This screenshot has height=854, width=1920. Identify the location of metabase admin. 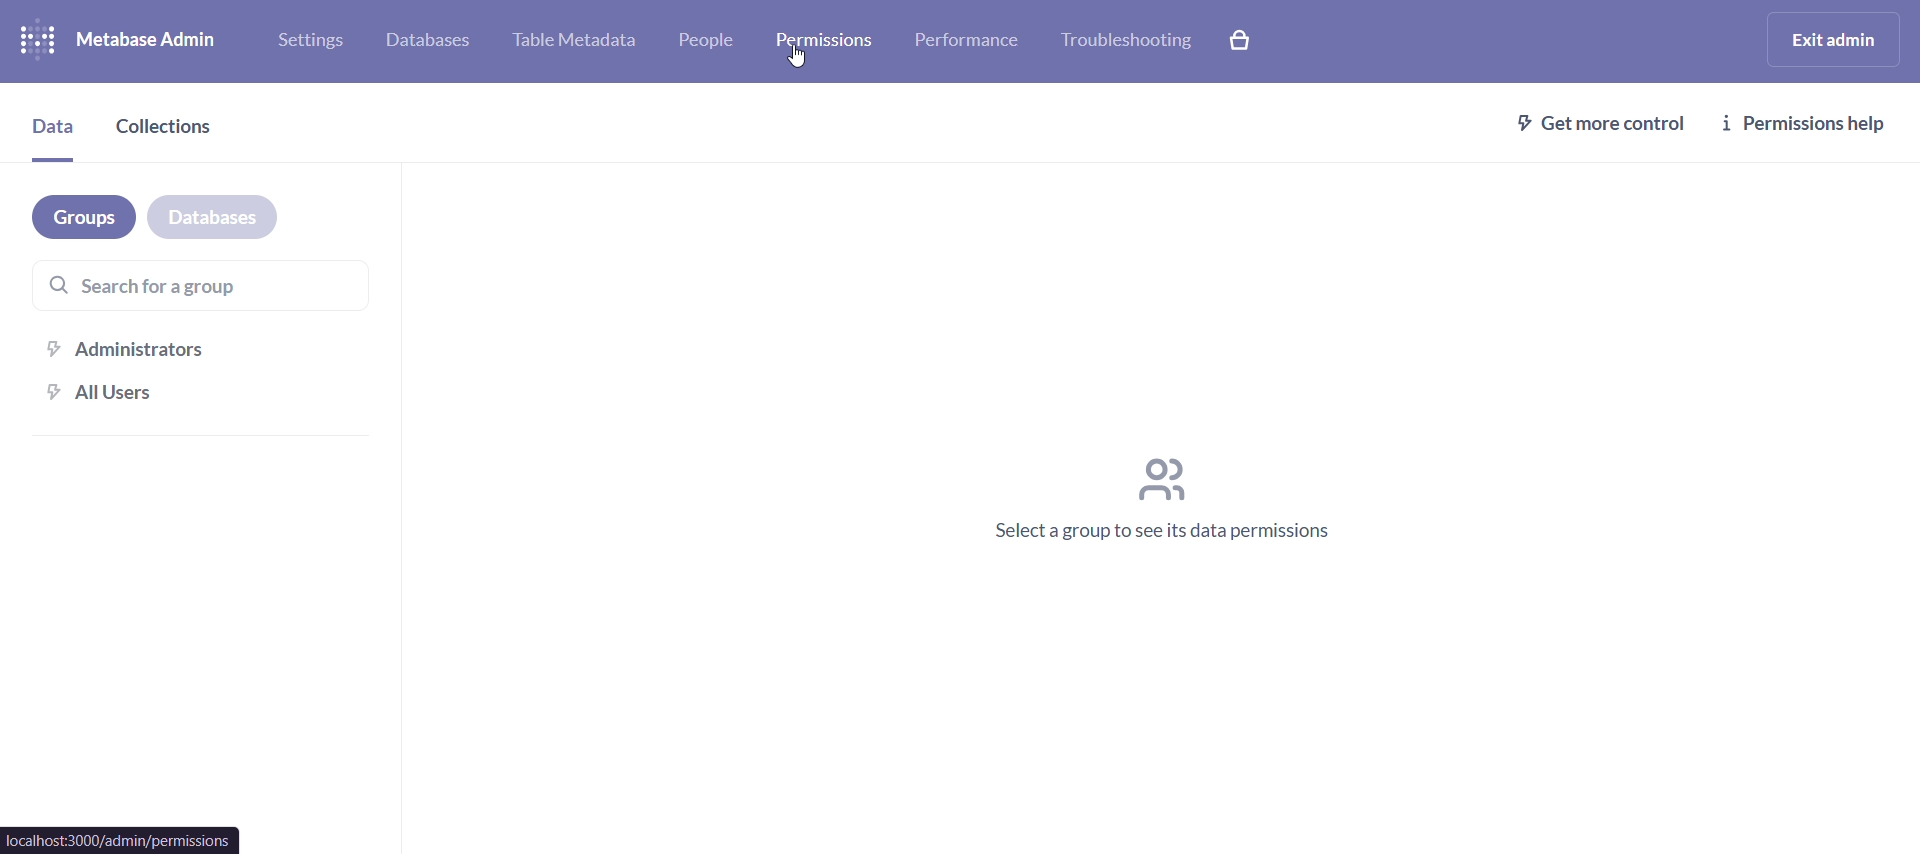
(152, 38).